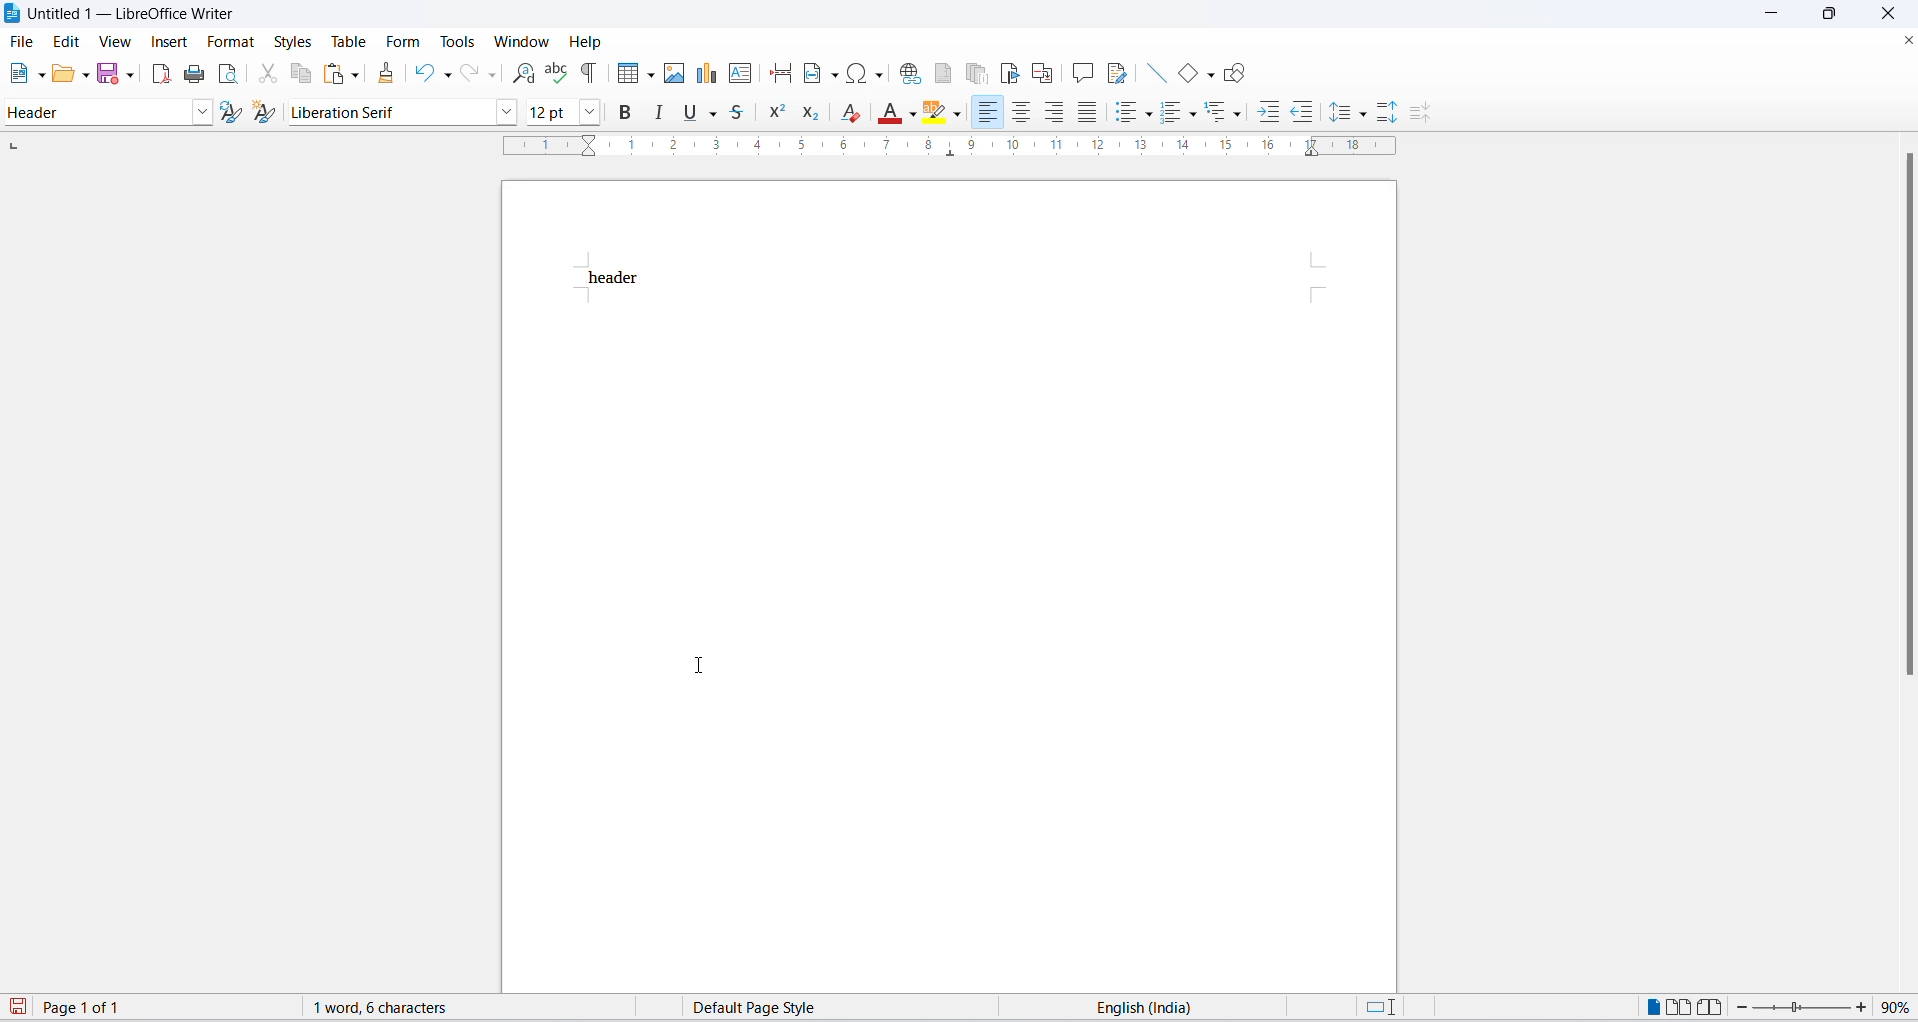 Image resolution: width=1918 pixels, height=1022 pixels. Describe the element at coordinates (990, 112) in the screenshot. I see `text align left` at that location.